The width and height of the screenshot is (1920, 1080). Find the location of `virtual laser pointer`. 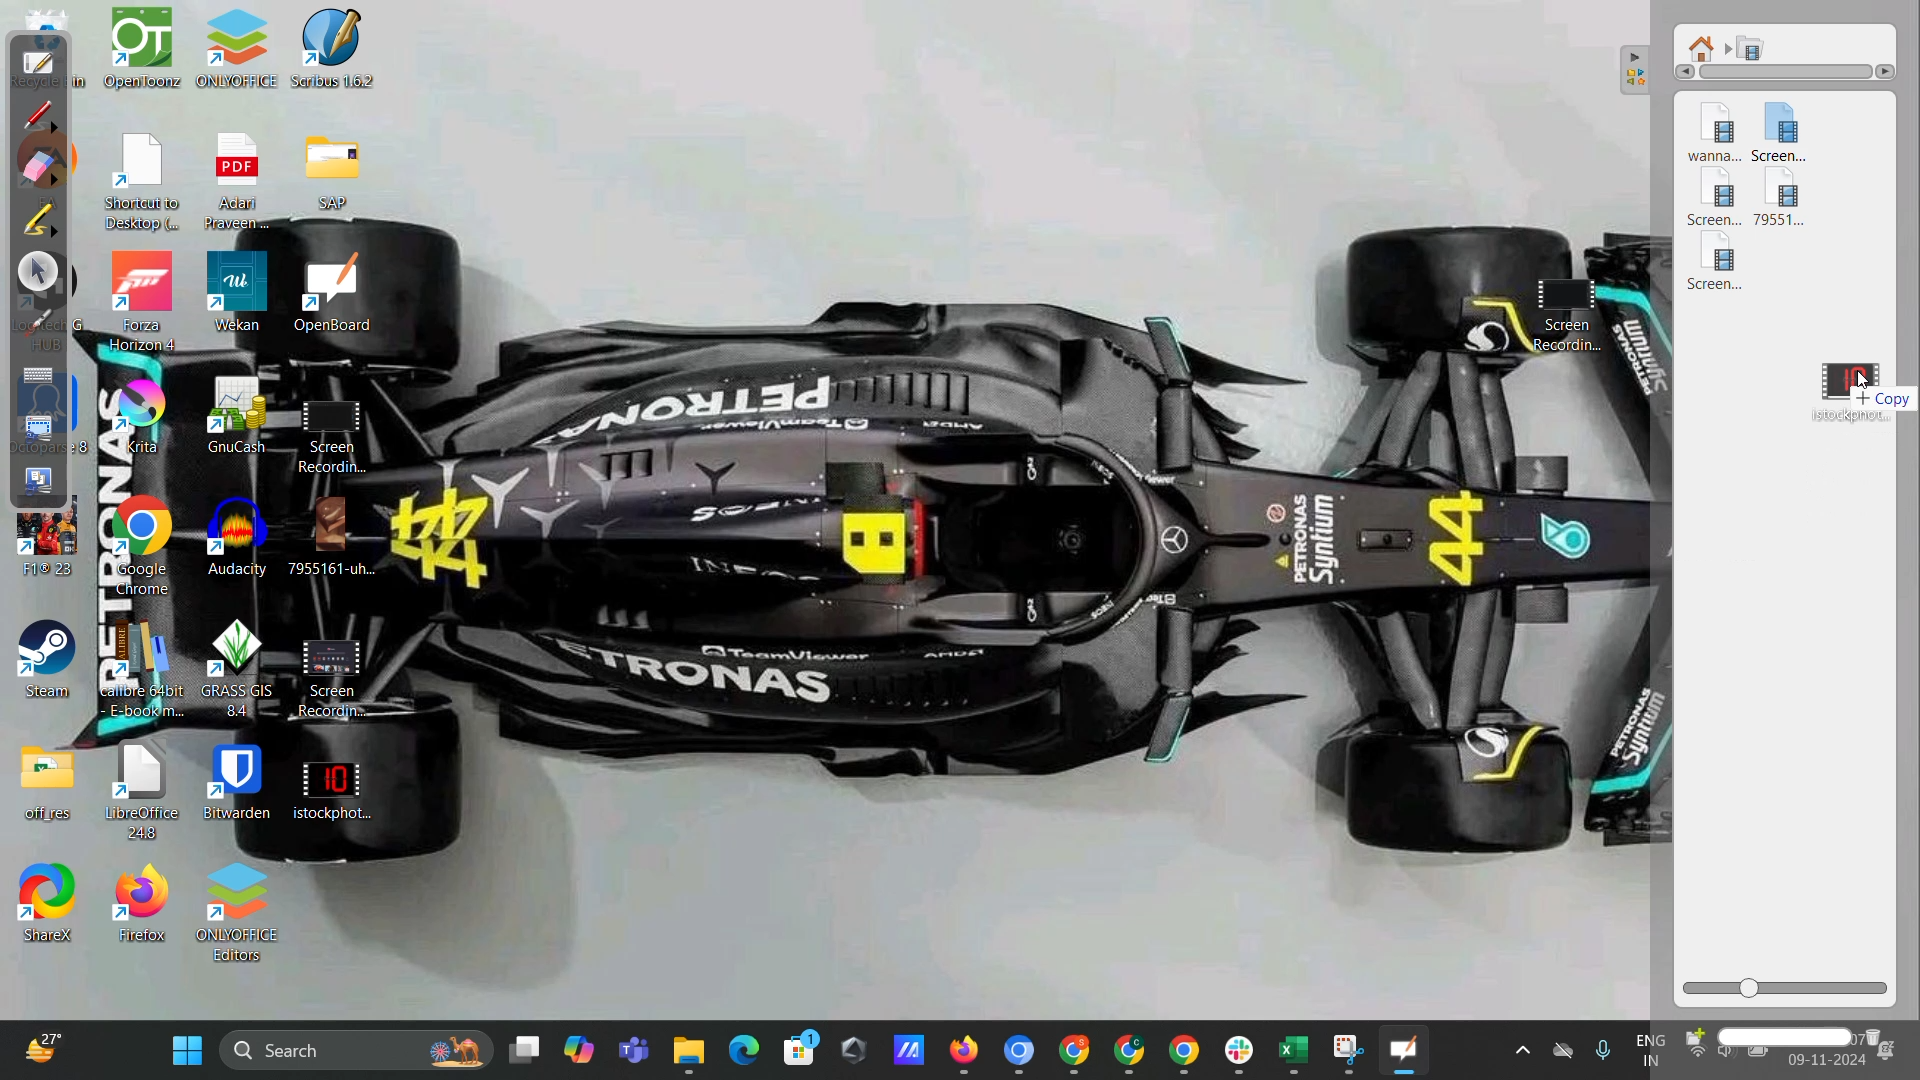

virtual laser pointer is located at coordinates (42, 324).